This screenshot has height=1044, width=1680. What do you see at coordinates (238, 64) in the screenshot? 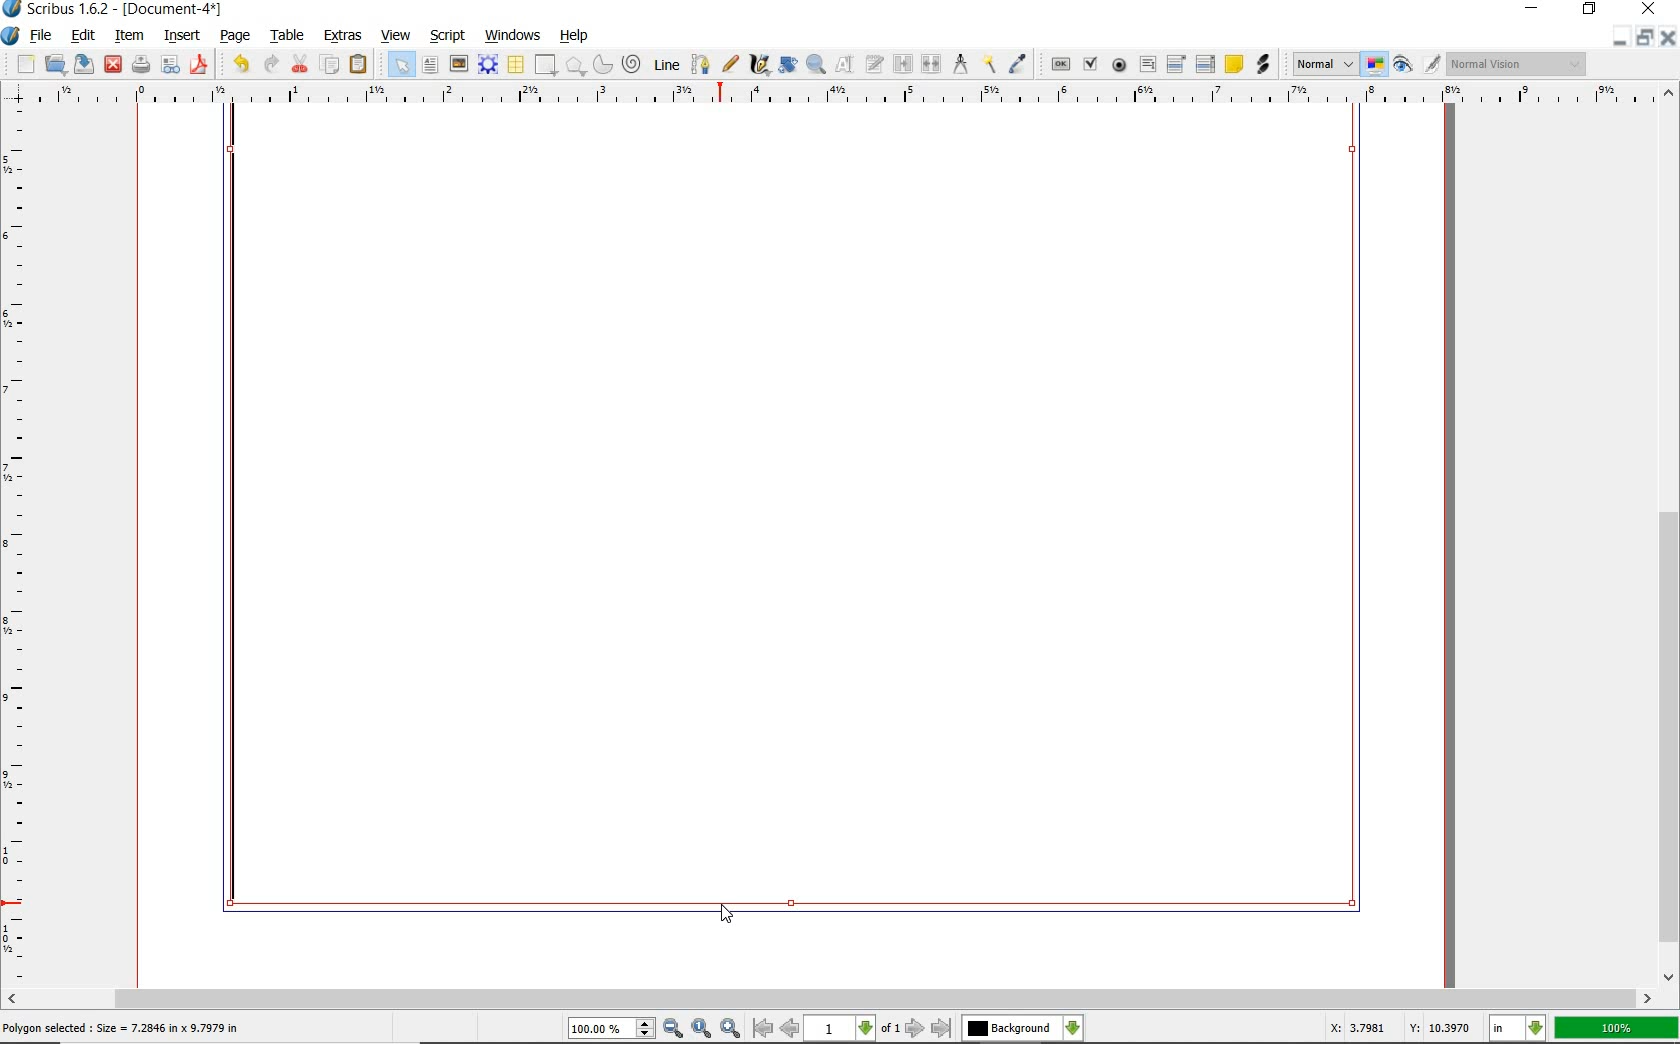
I see `undo` at bounding box center [238, 64].